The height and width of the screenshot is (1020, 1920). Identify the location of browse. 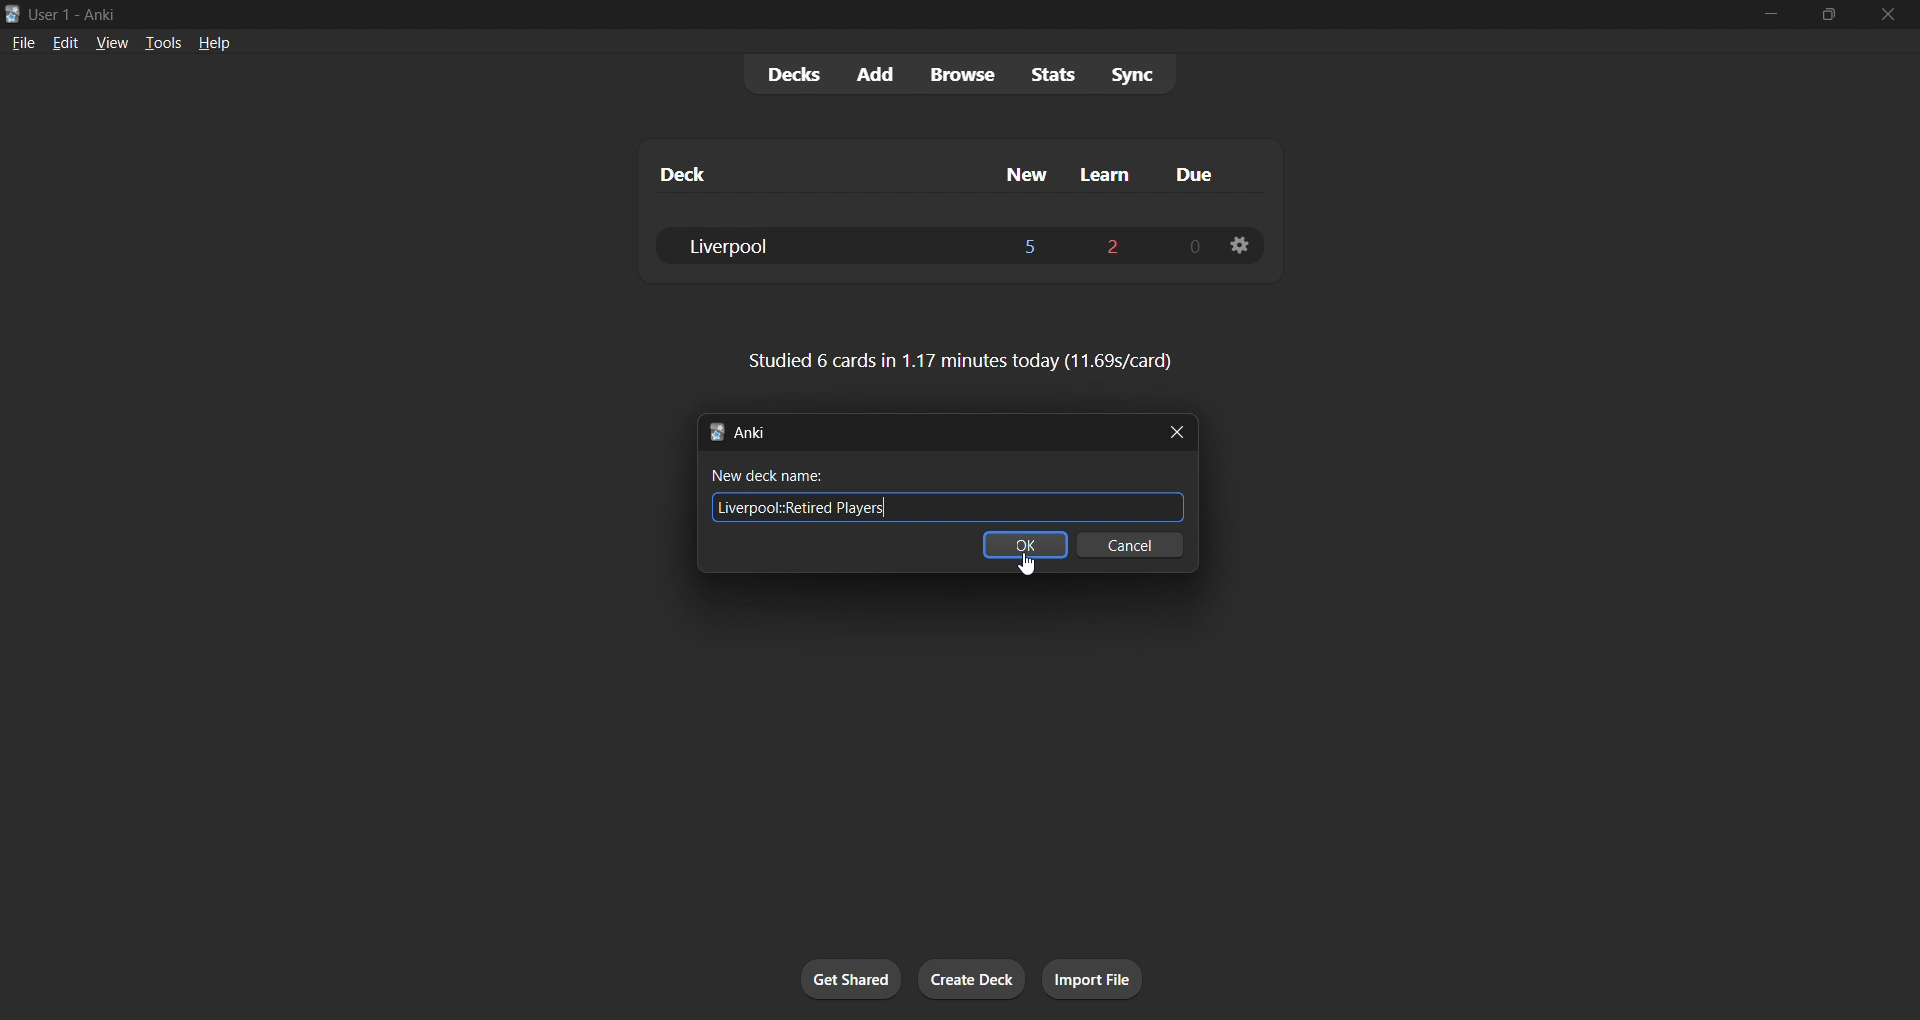
(959, 76).